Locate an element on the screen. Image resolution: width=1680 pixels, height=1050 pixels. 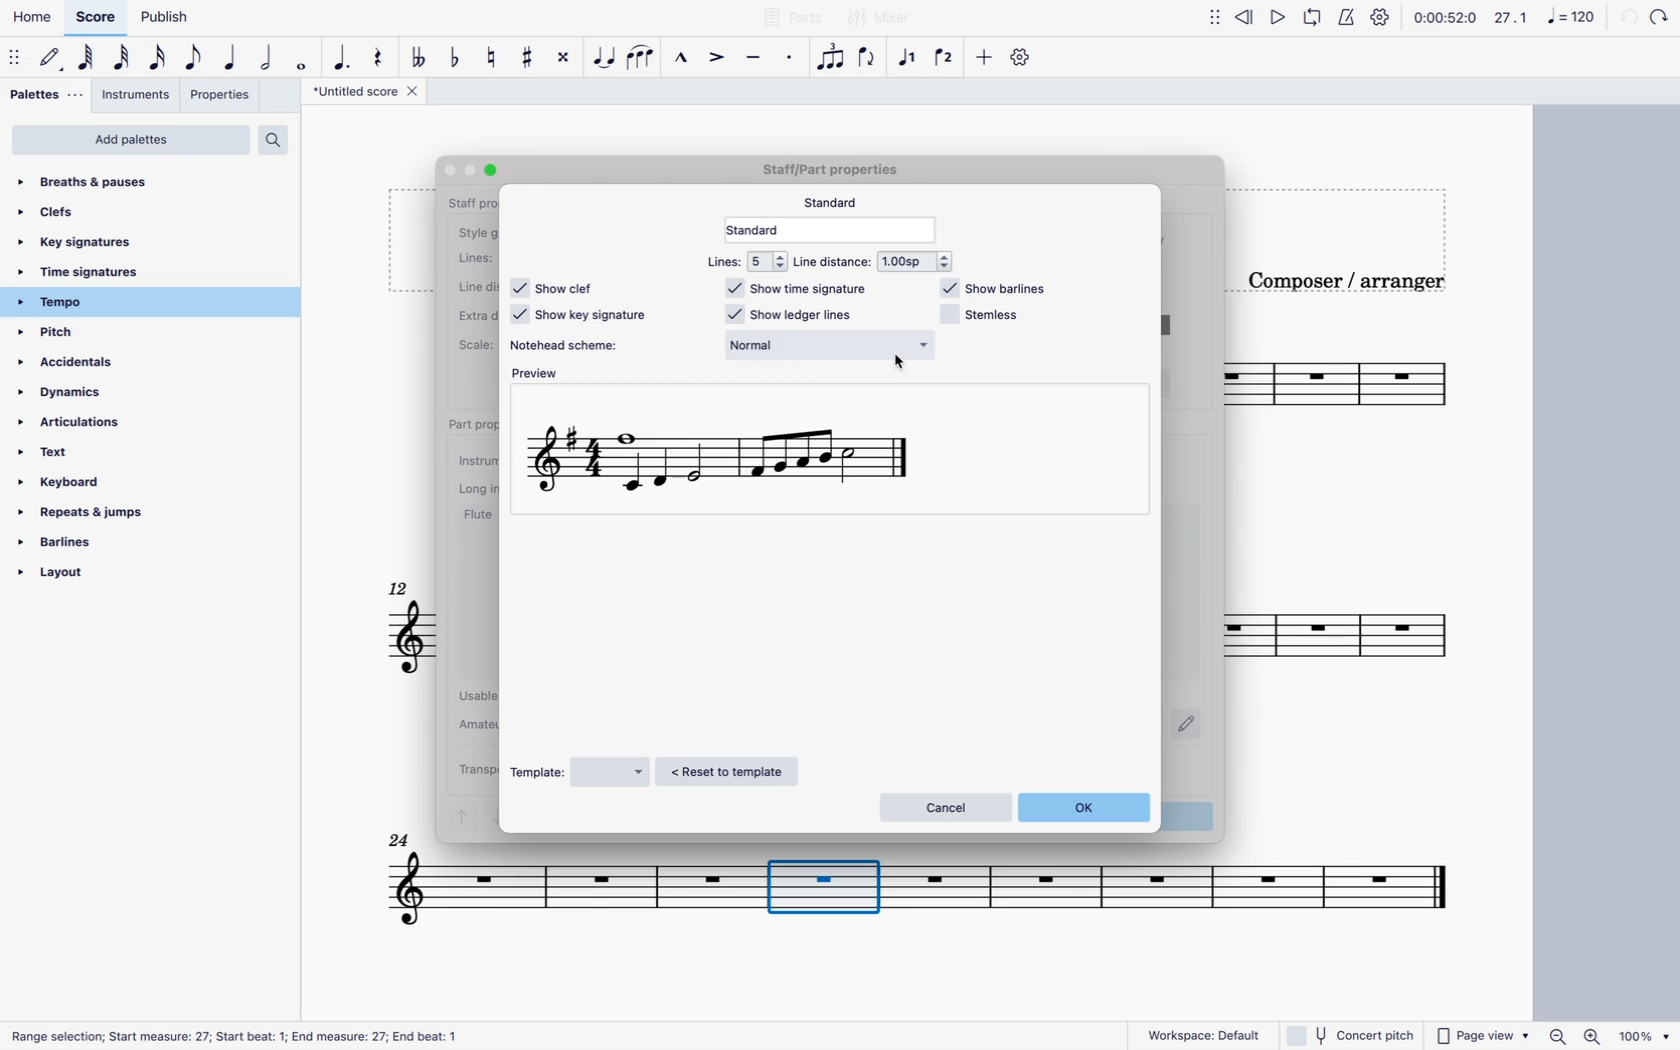
notehead scheme is located at coordinates (574, 345).